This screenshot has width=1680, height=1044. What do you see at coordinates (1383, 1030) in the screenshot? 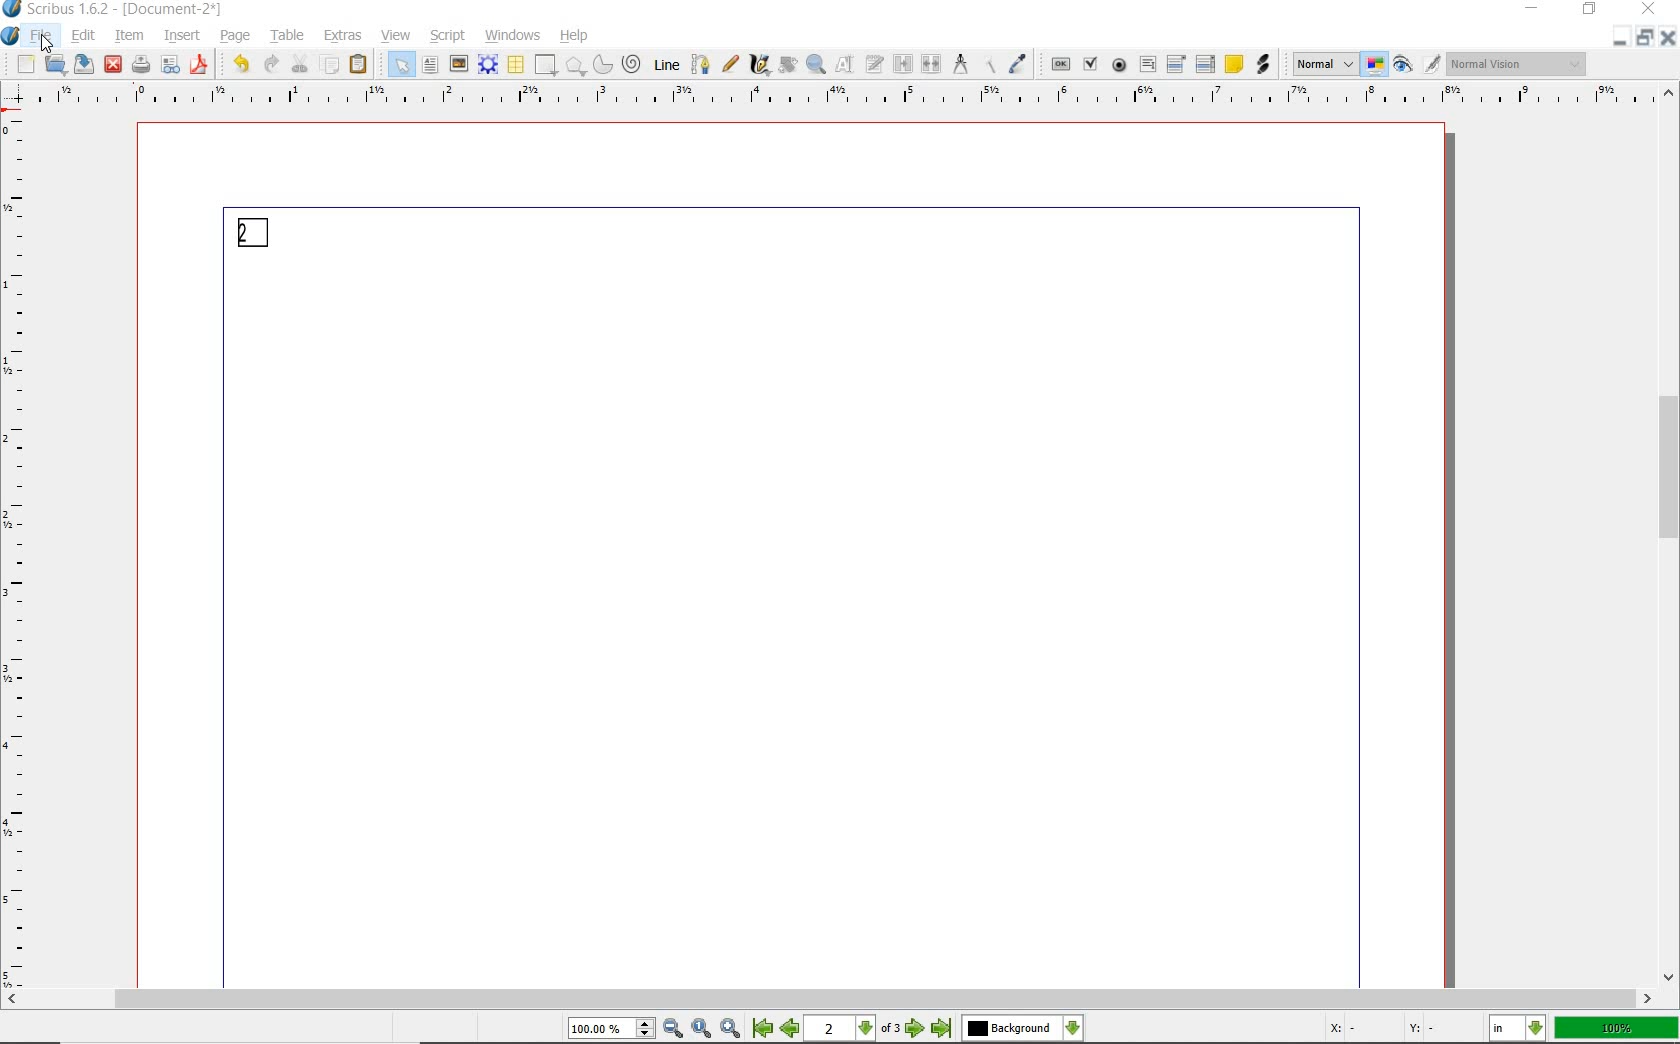
I see `Curspr Coordinates` at bounding box center [1383, 1030].